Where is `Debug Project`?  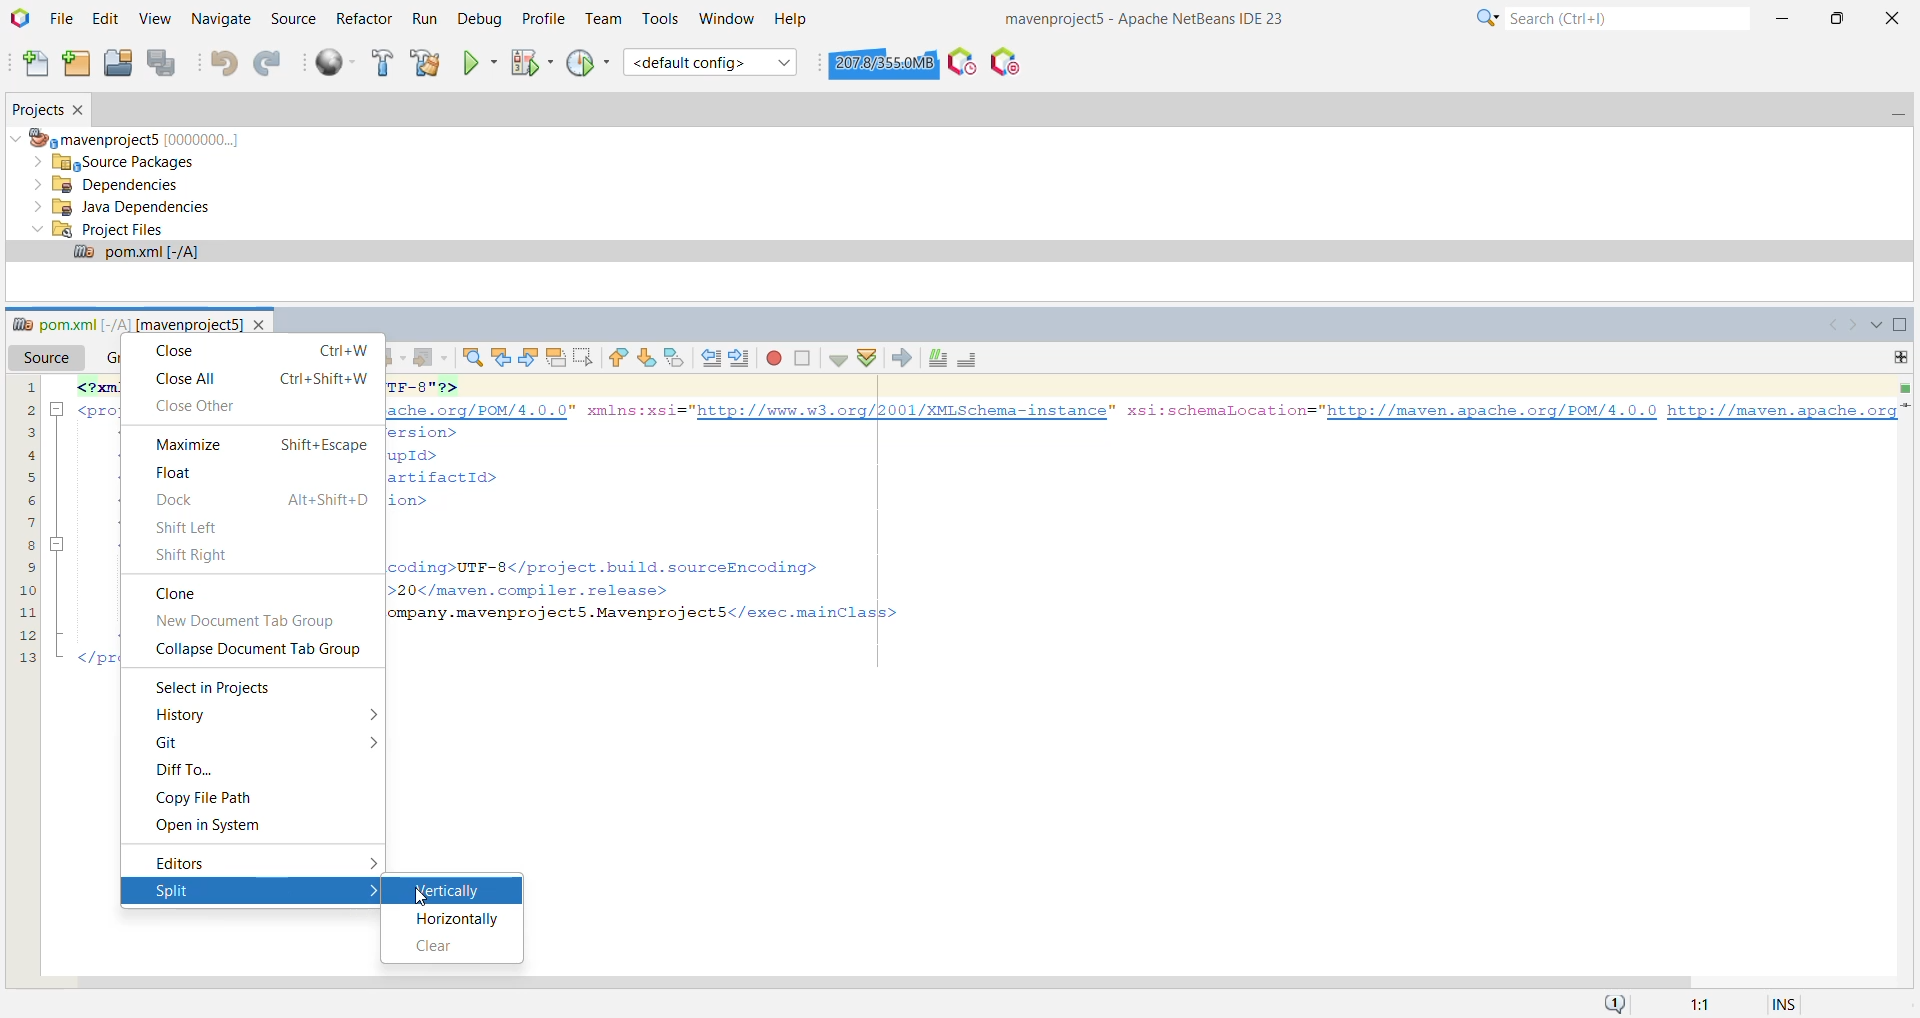
Debug Project is located at coordinates (530, 62).